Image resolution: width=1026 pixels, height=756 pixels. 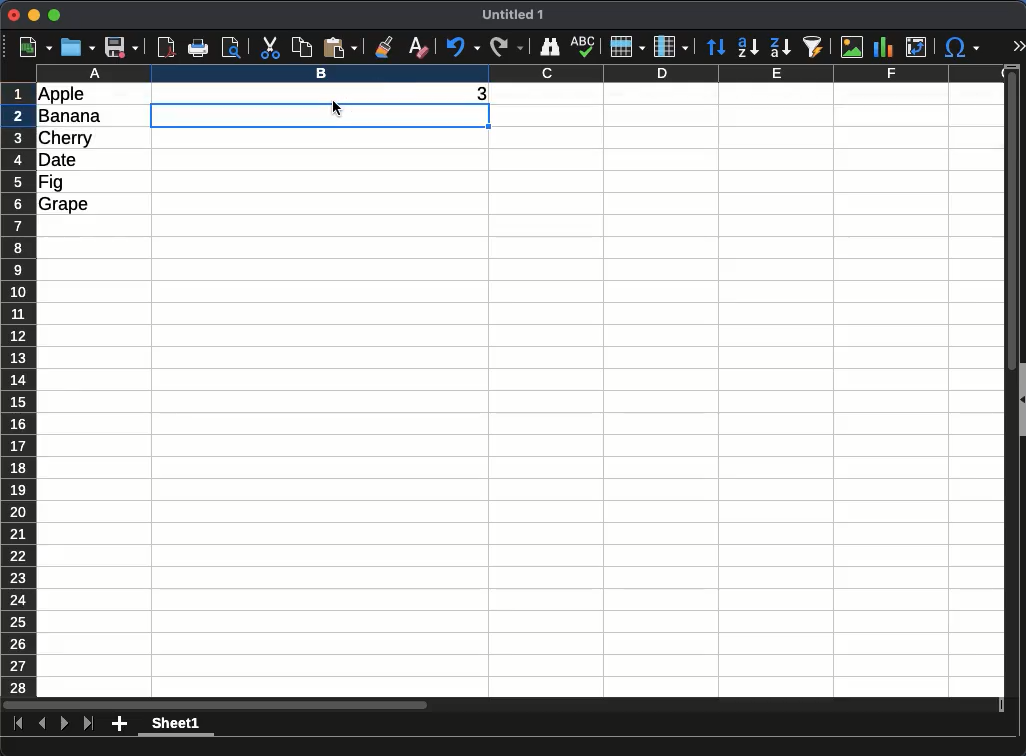 What do you see at coordinates (780, 47) in the screenshot?
I see `descending` at bounding box center [780, 47].